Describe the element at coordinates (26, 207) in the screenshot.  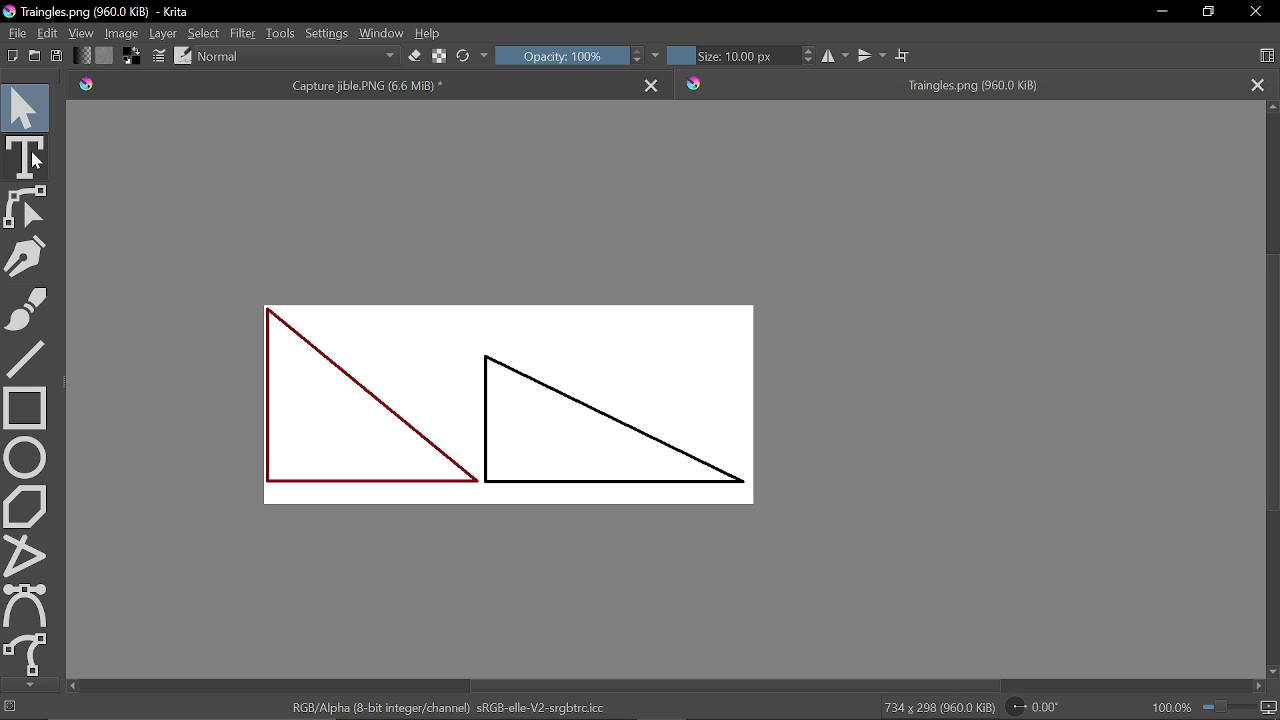
I see `Edit shapes tool` at that location.